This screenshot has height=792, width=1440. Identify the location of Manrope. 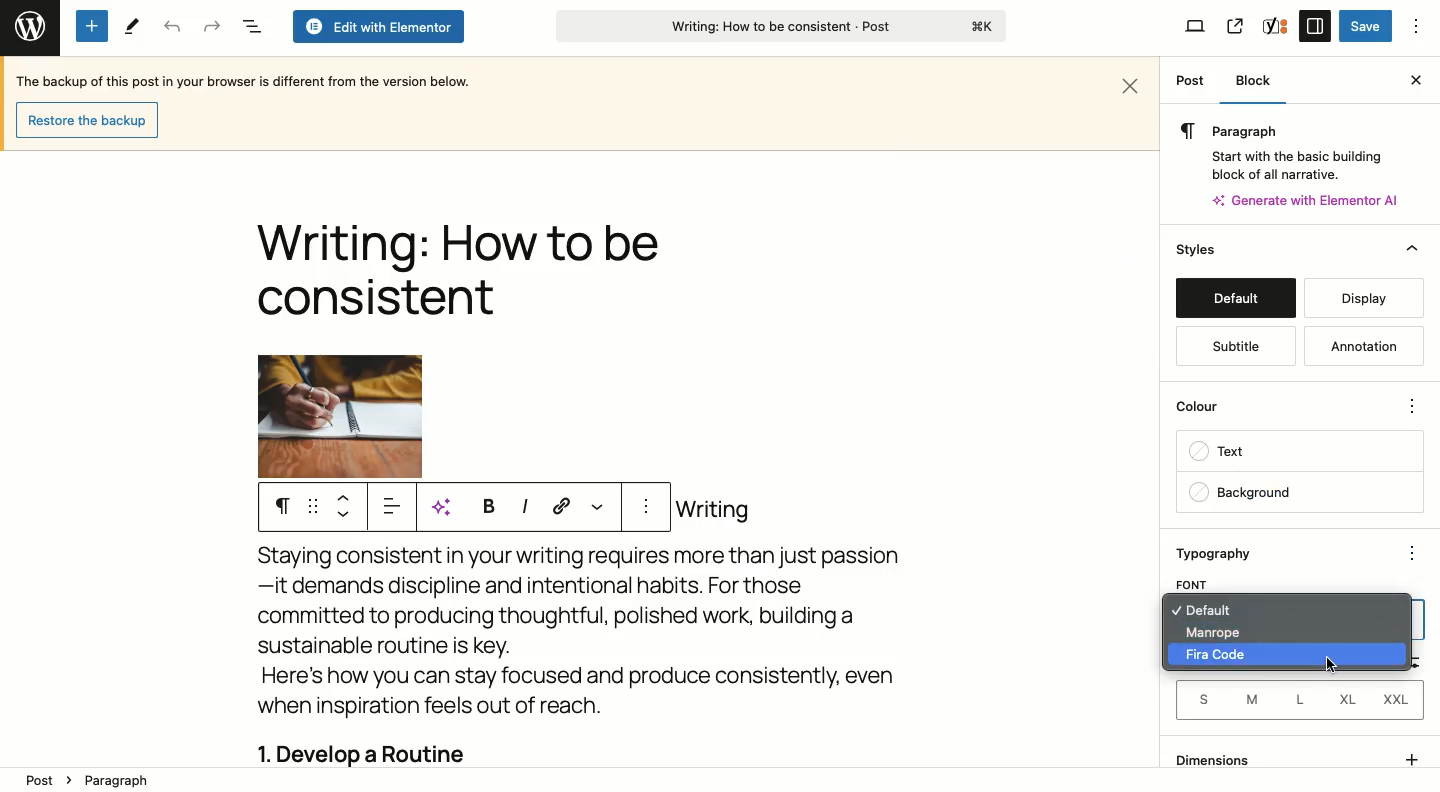
(1212, 635).